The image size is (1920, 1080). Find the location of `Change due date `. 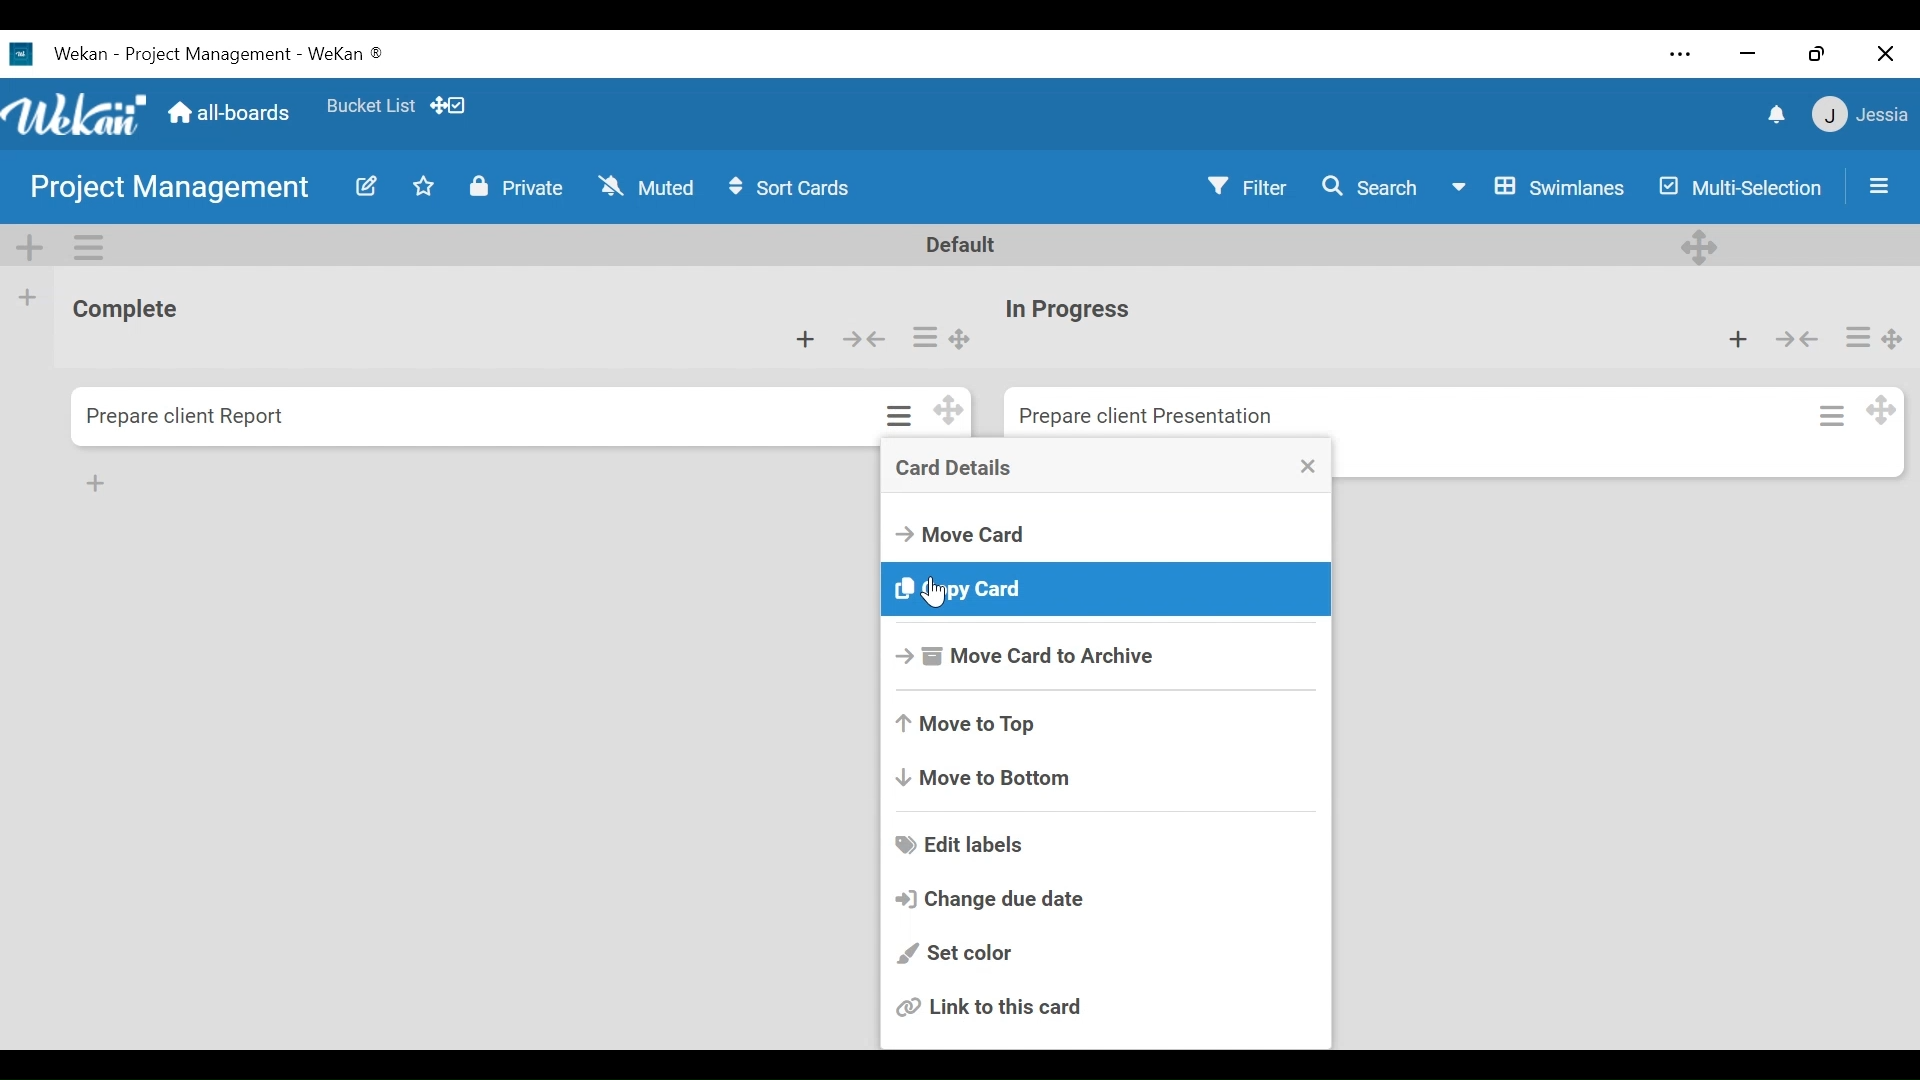

Change due date  is located at coordinates (1004, 900).